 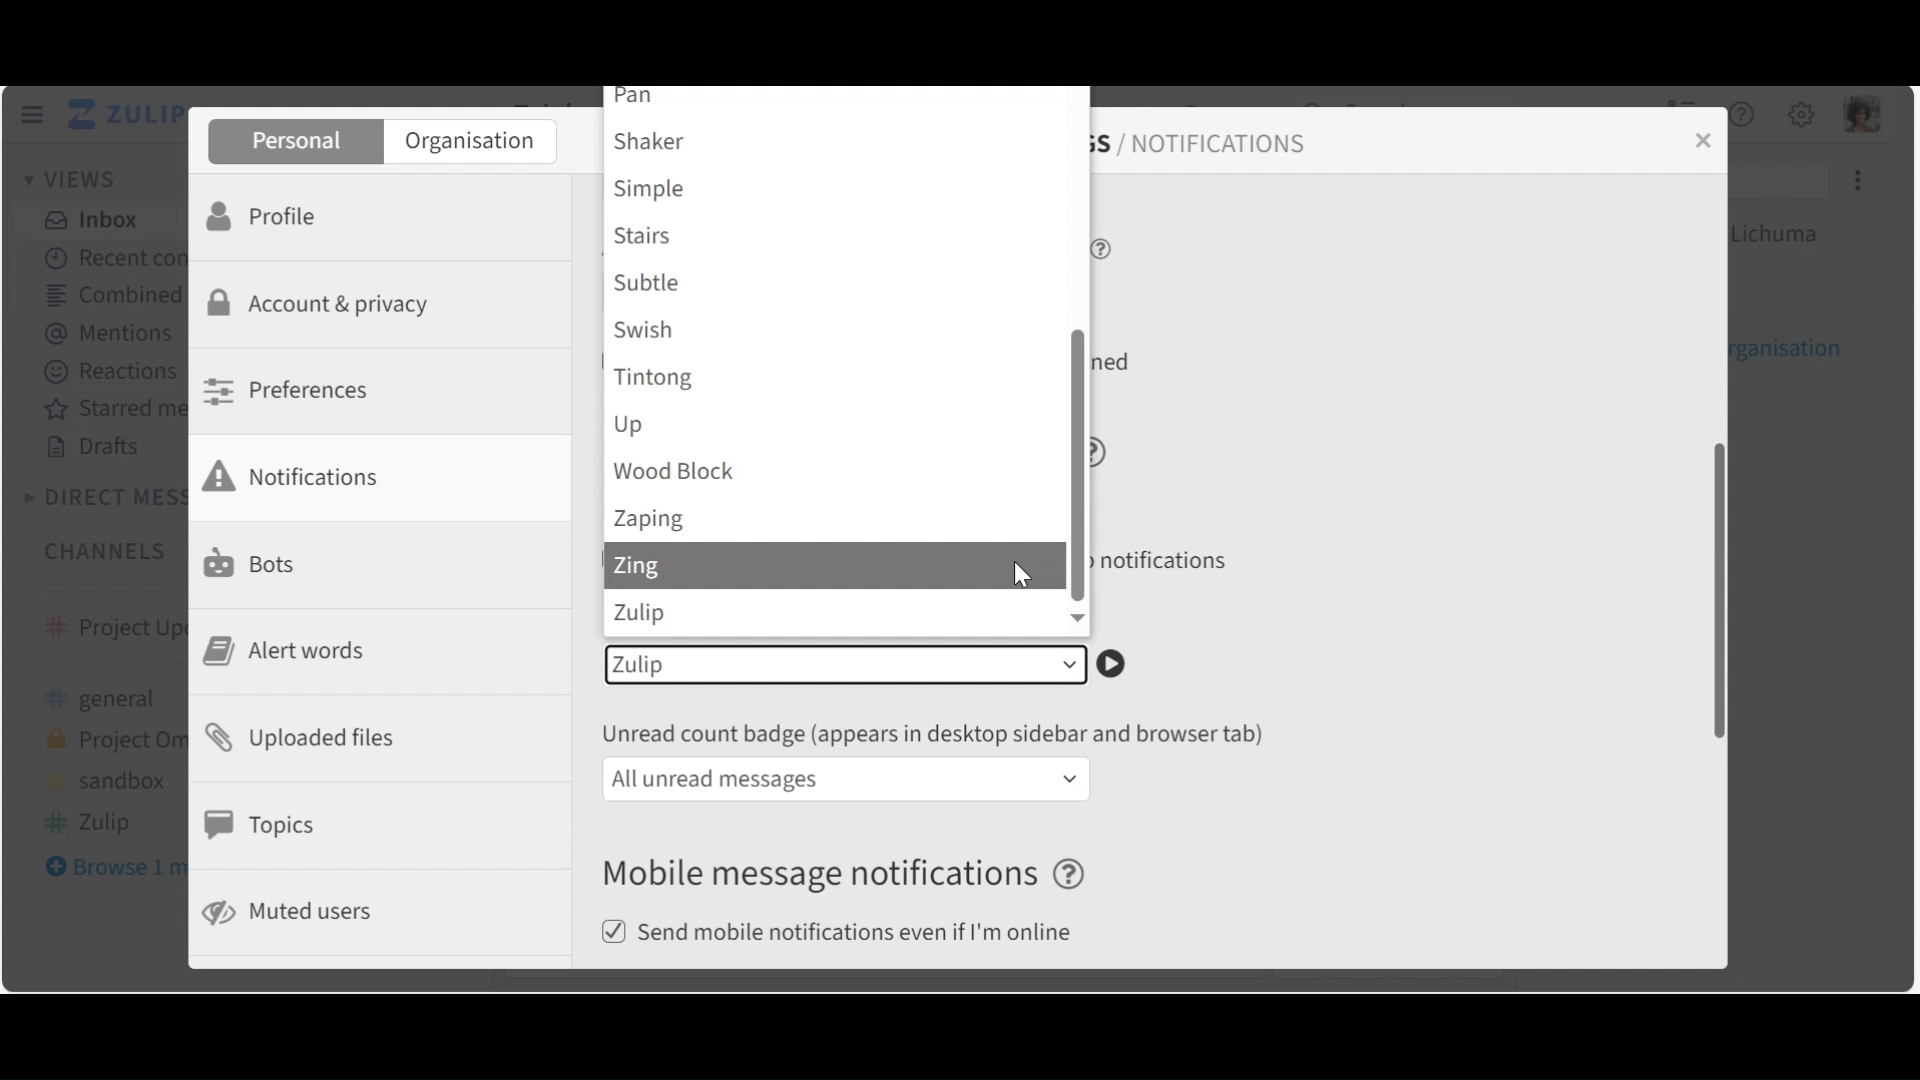 What do you see at coordinates (837, 472) in the screenshot?
I see `Wood Block` at bounding box center [837, 472].